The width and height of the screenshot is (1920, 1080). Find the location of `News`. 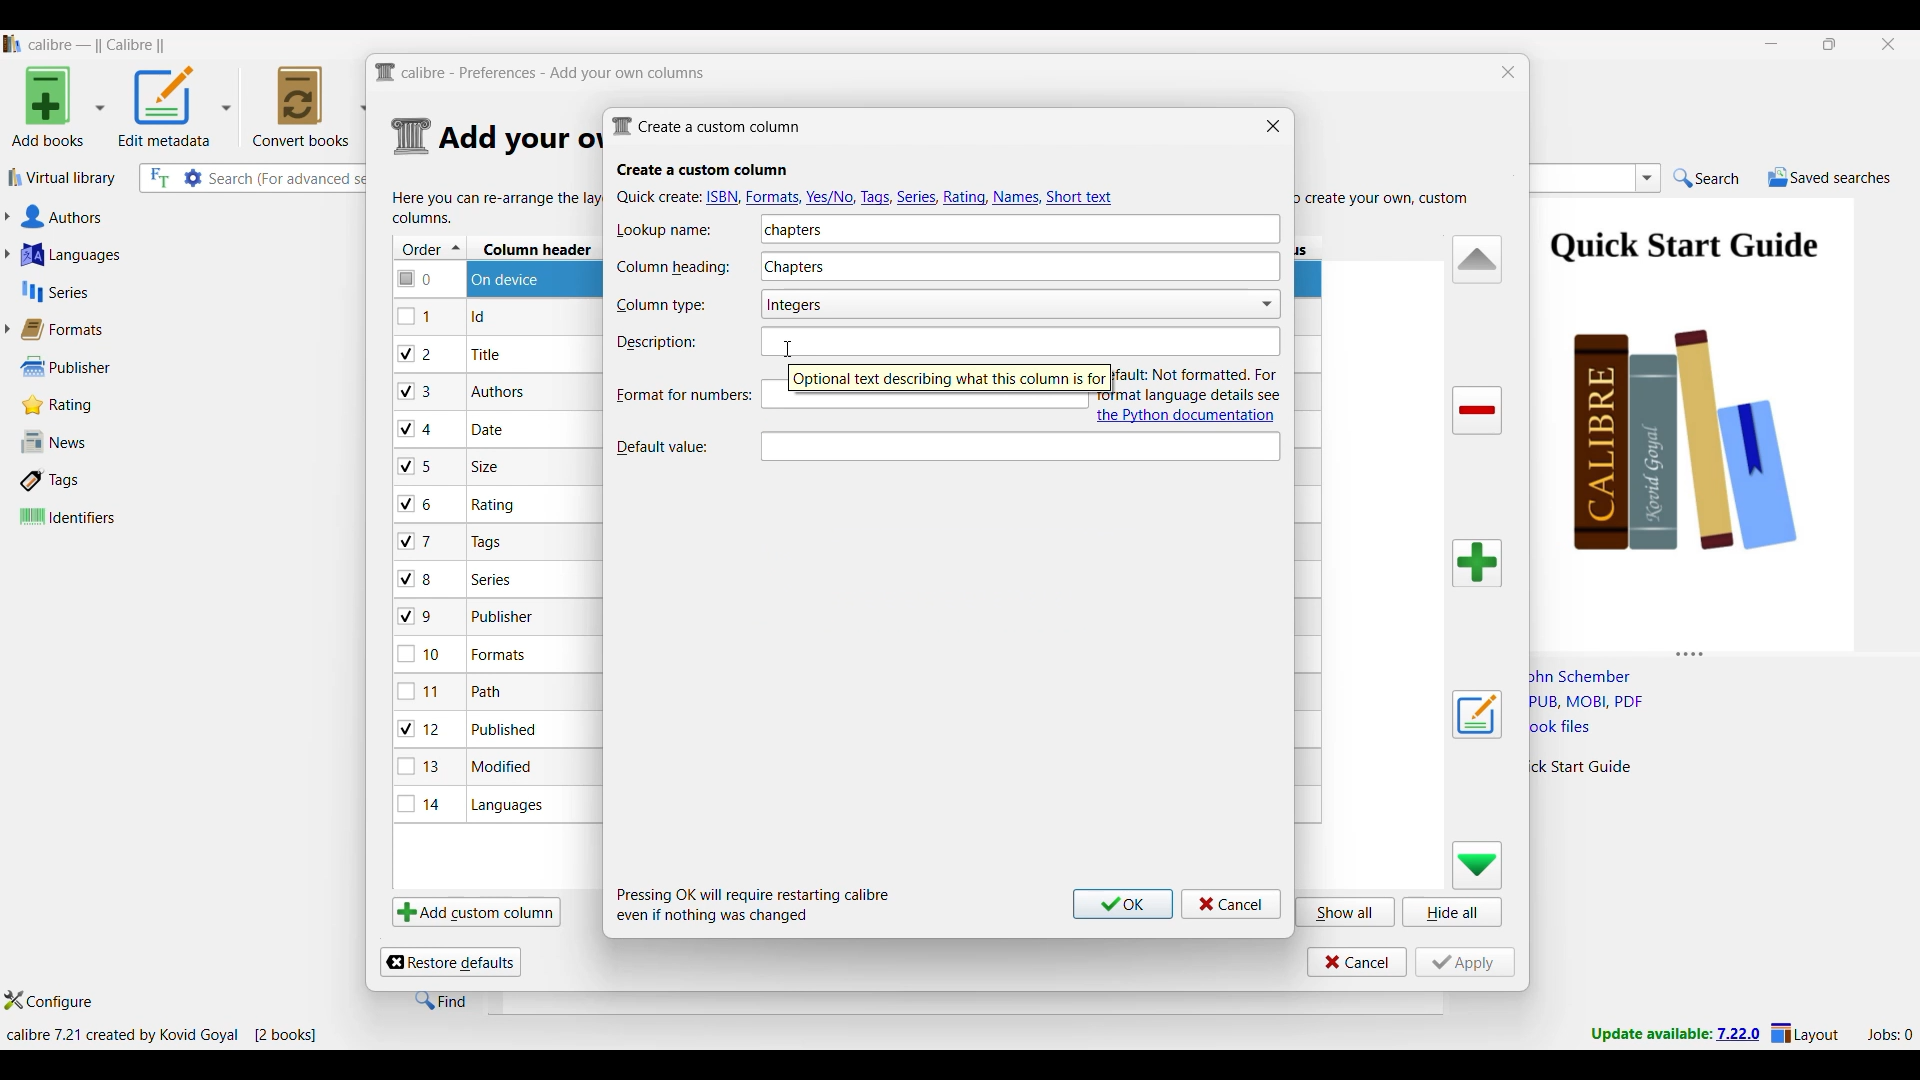

News is located at coordinates (93, 442).